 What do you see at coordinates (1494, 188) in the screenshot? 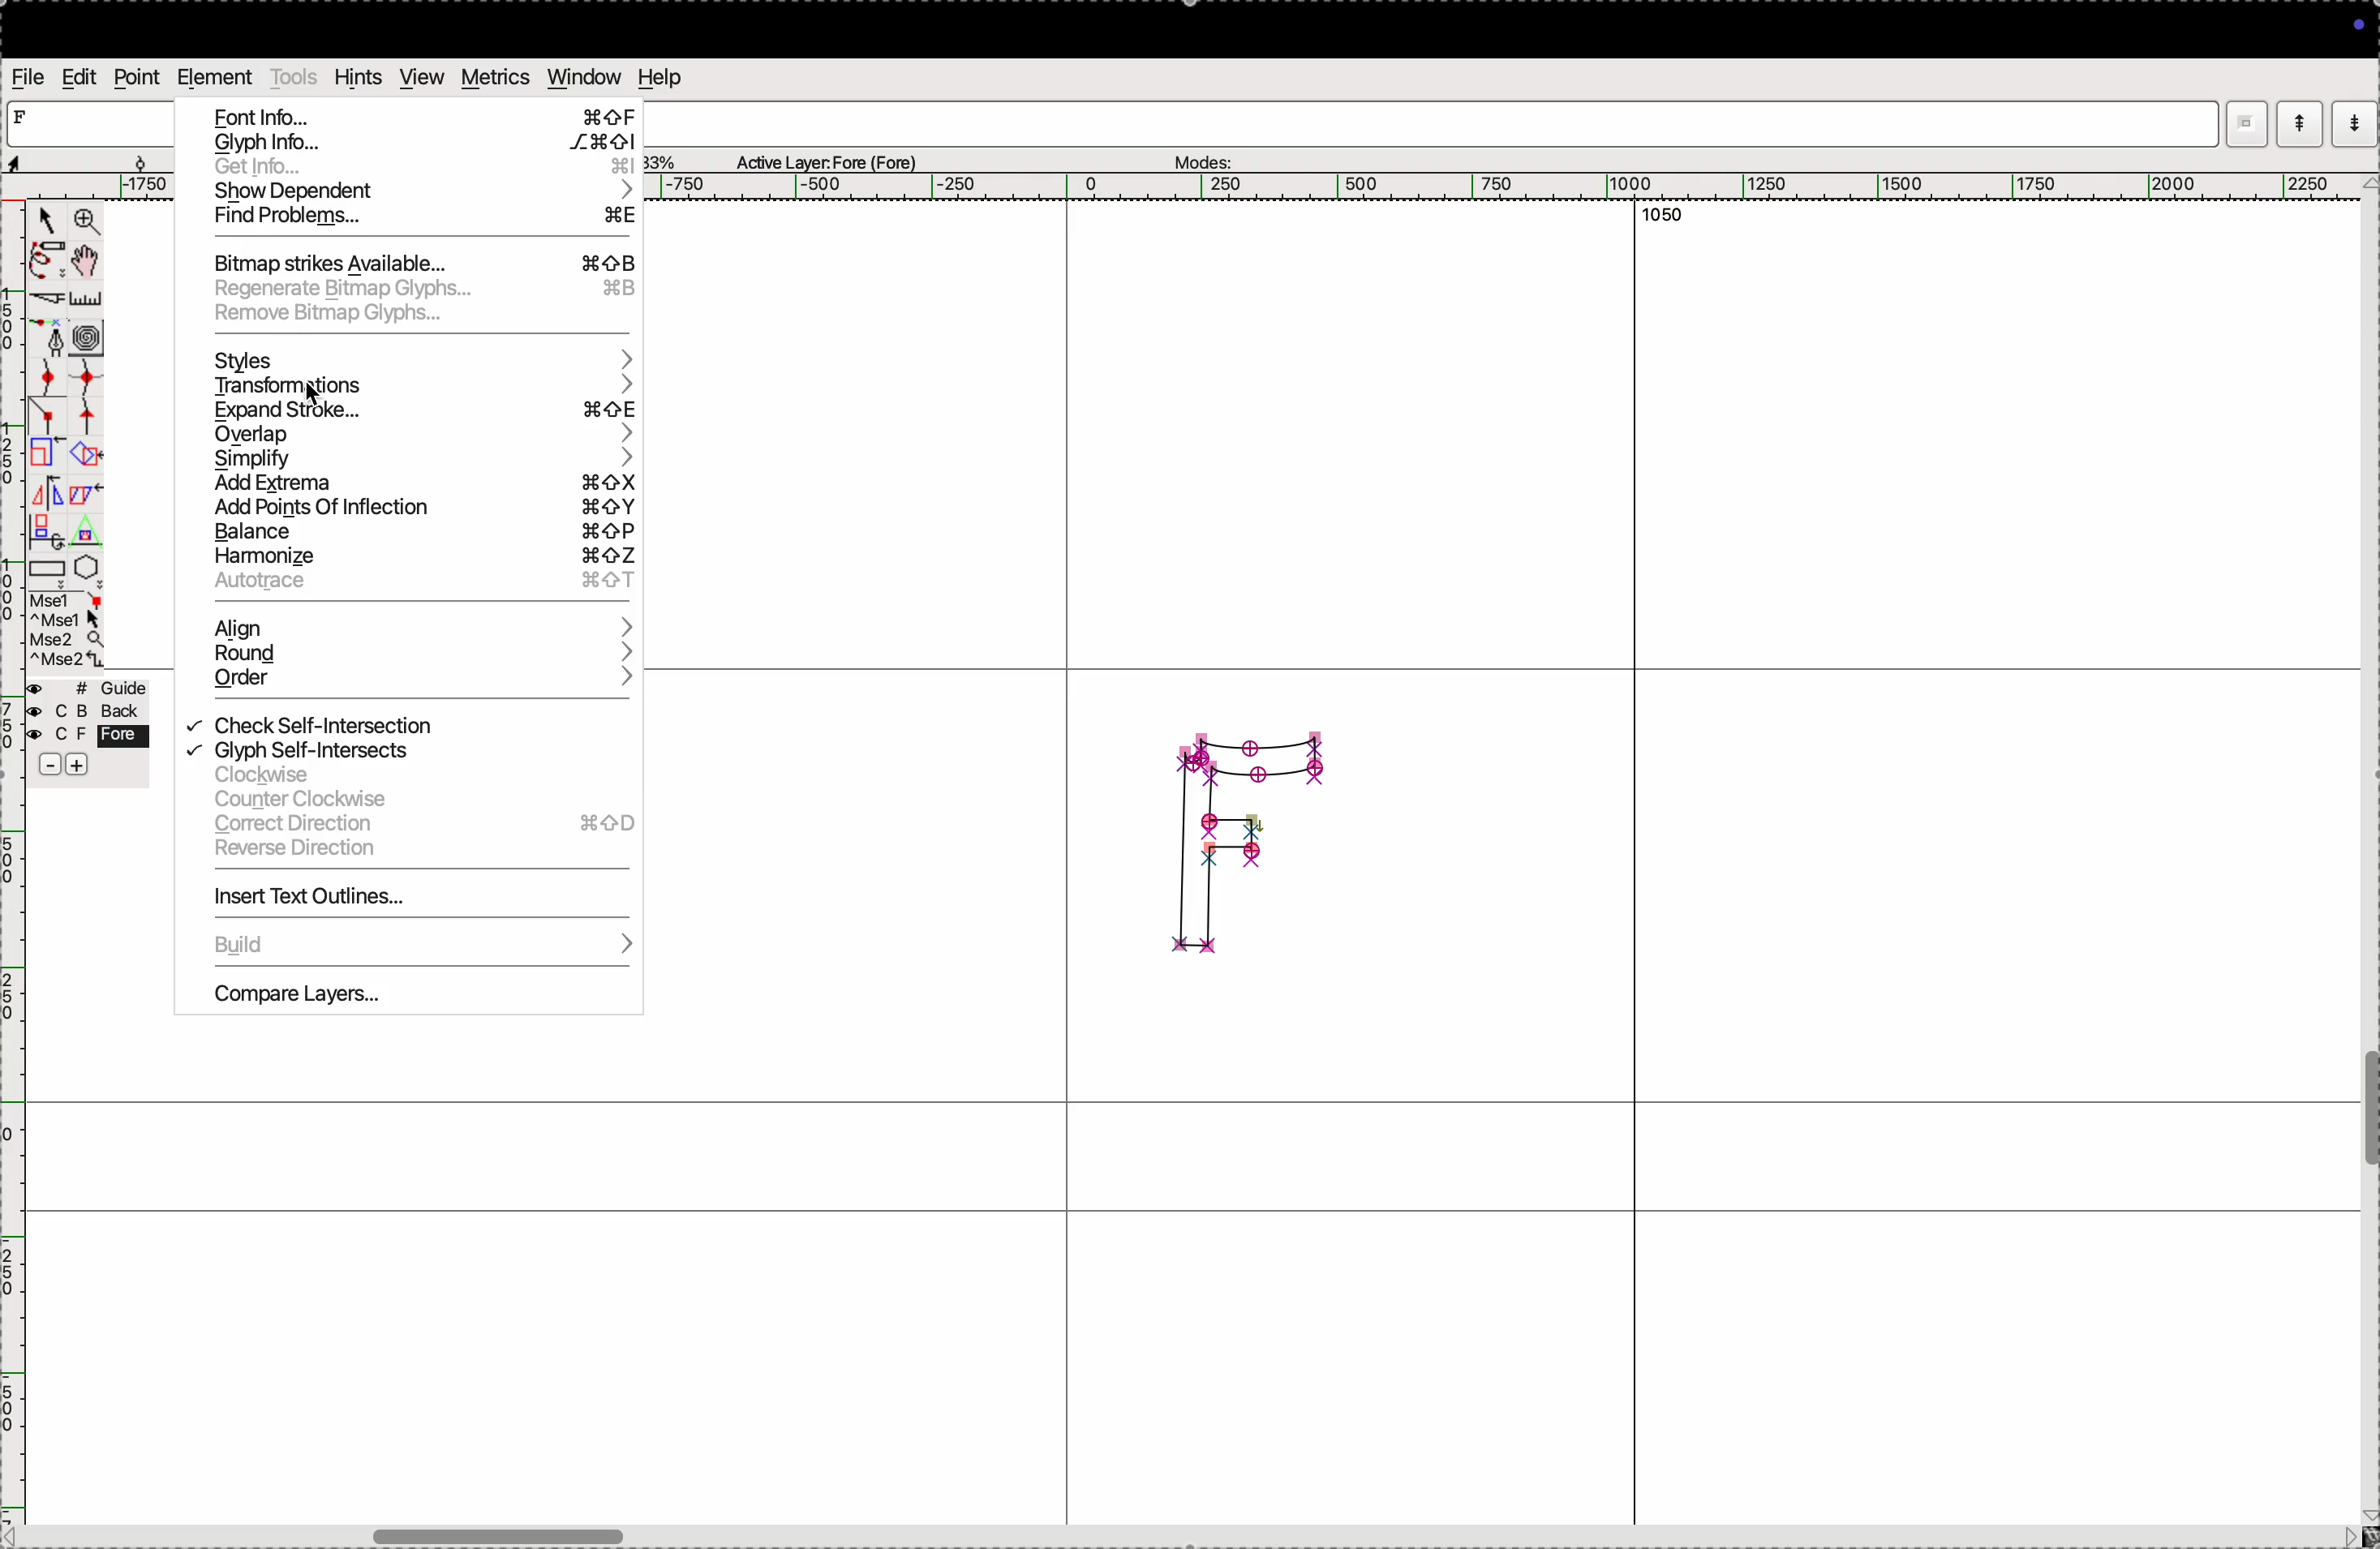
I see `horizontal scale` at bounding box center [1494, 188].